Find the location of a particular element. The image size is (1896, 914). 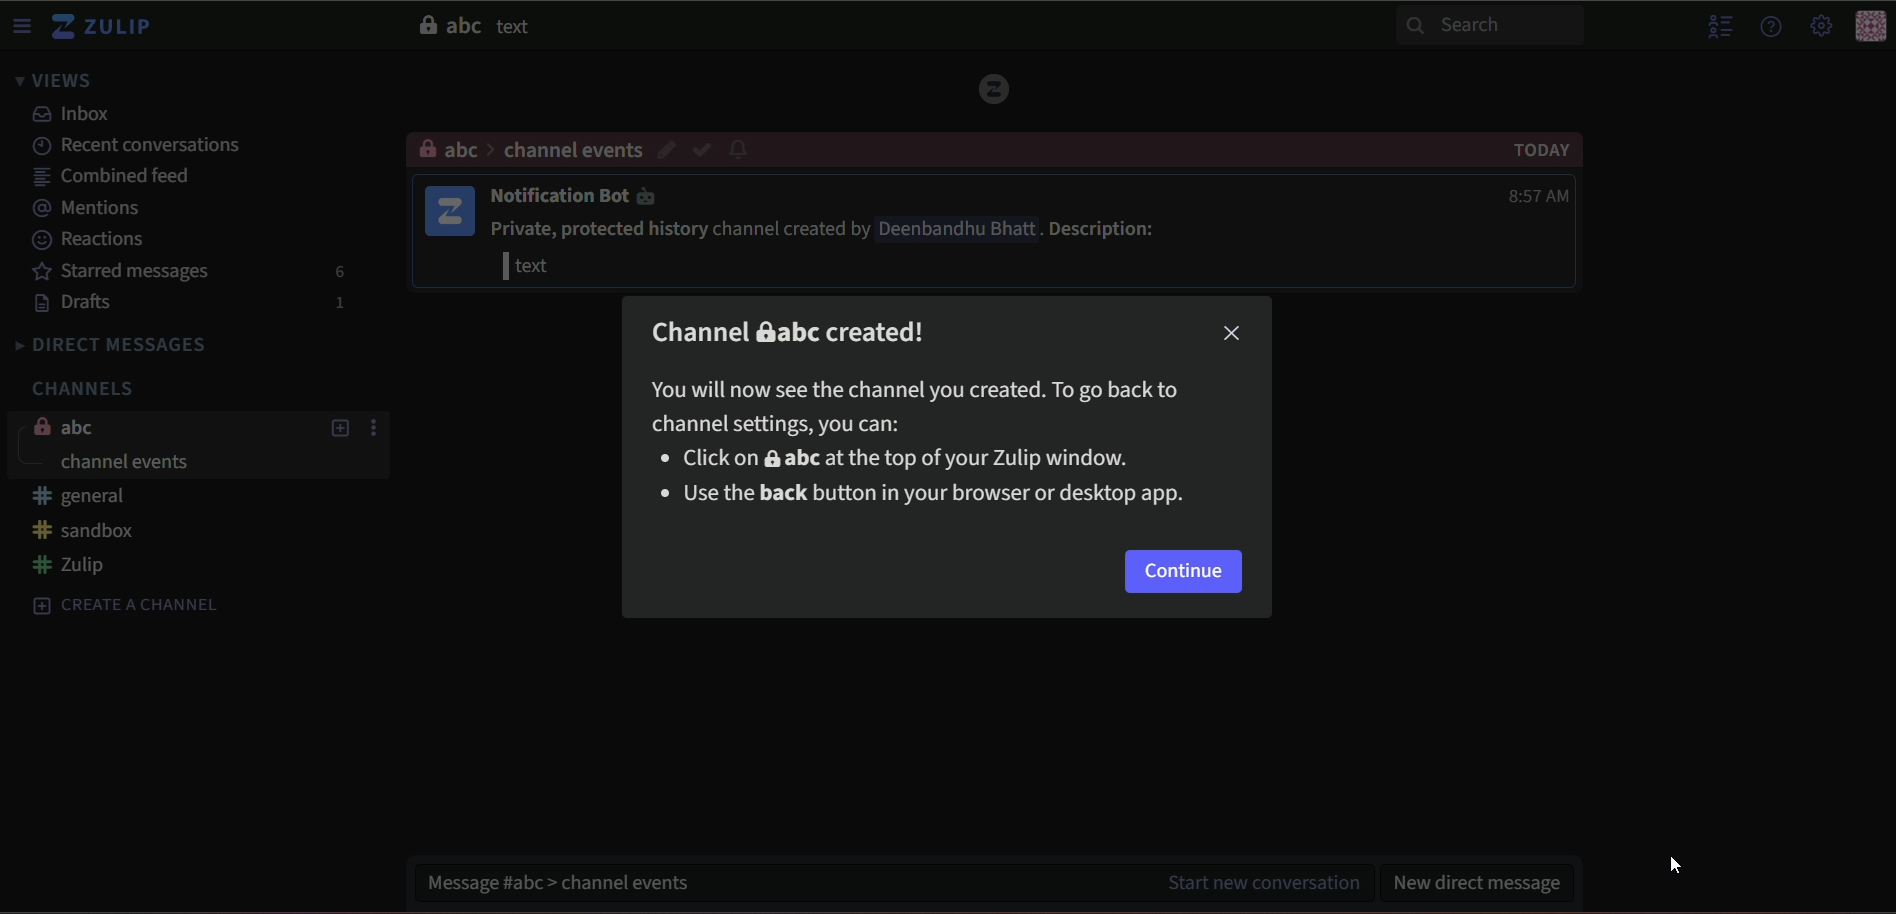

close is located at coordinates (1232, 332).